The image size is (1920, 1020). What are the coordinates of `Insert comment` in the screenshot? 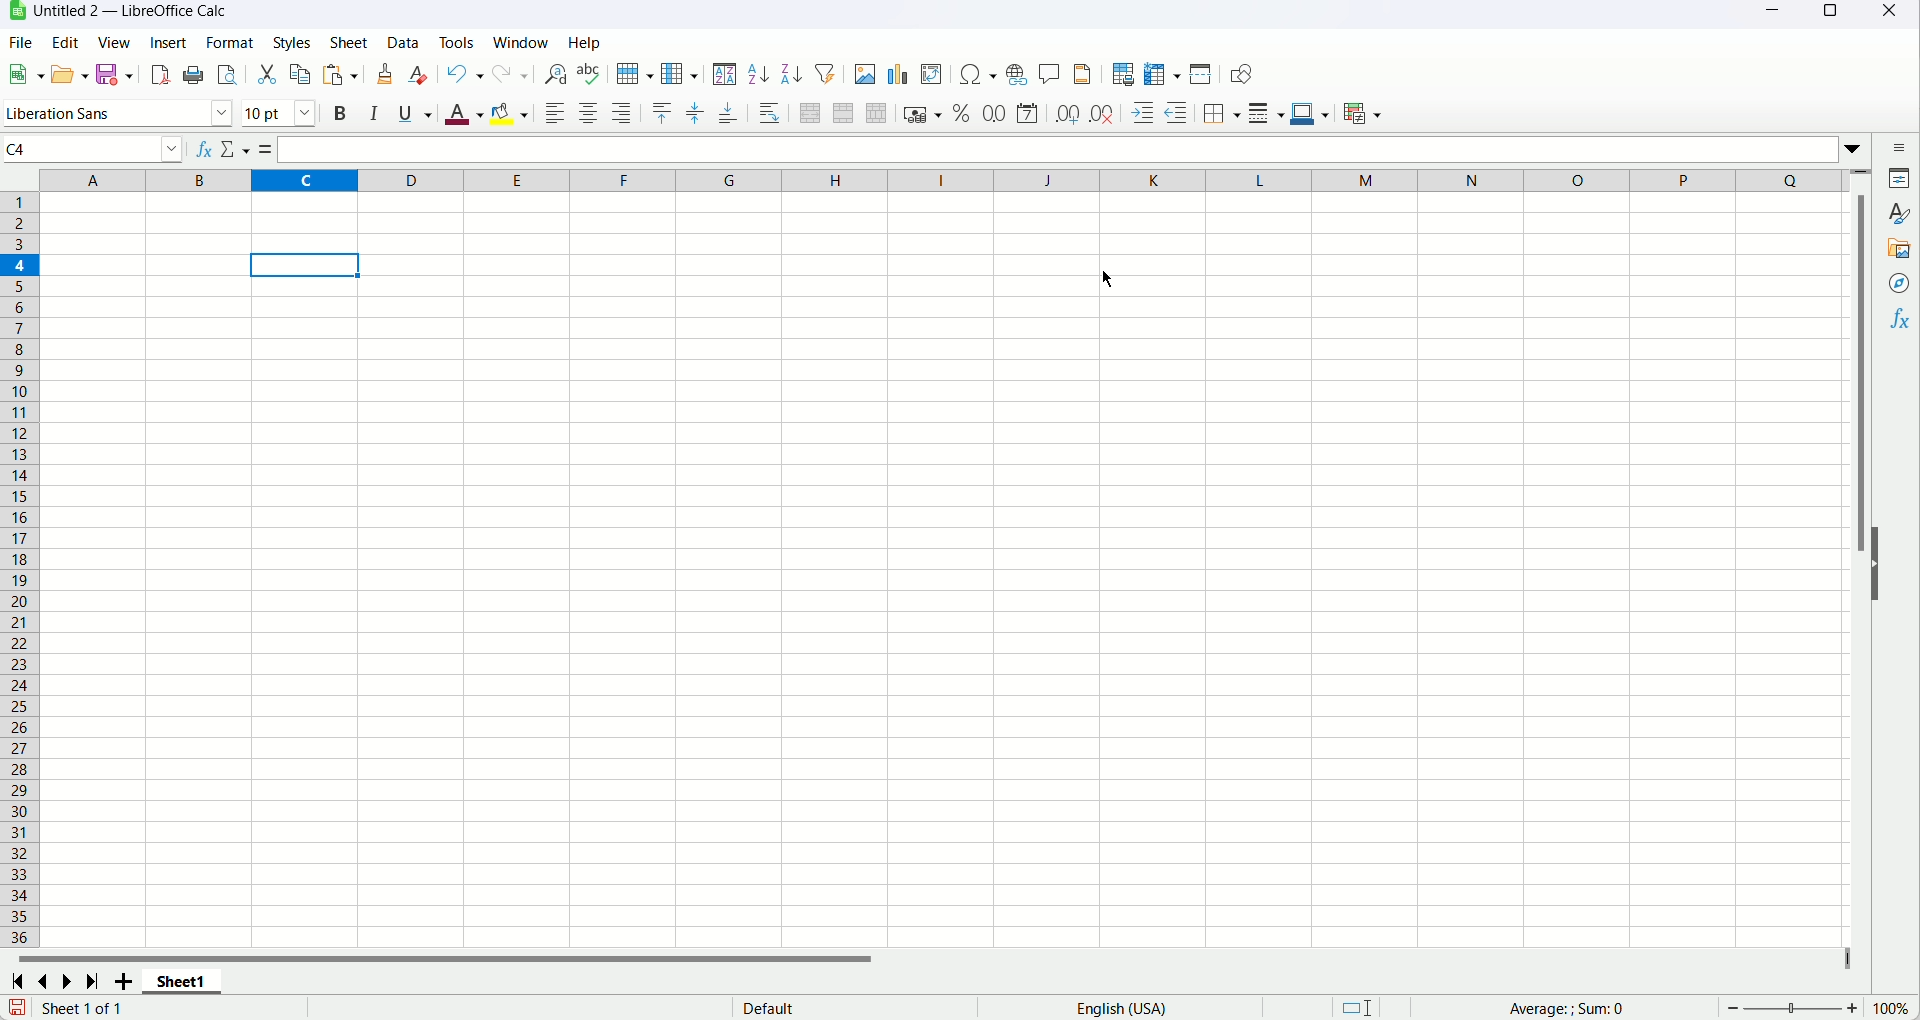 It's located at (1049, 72).